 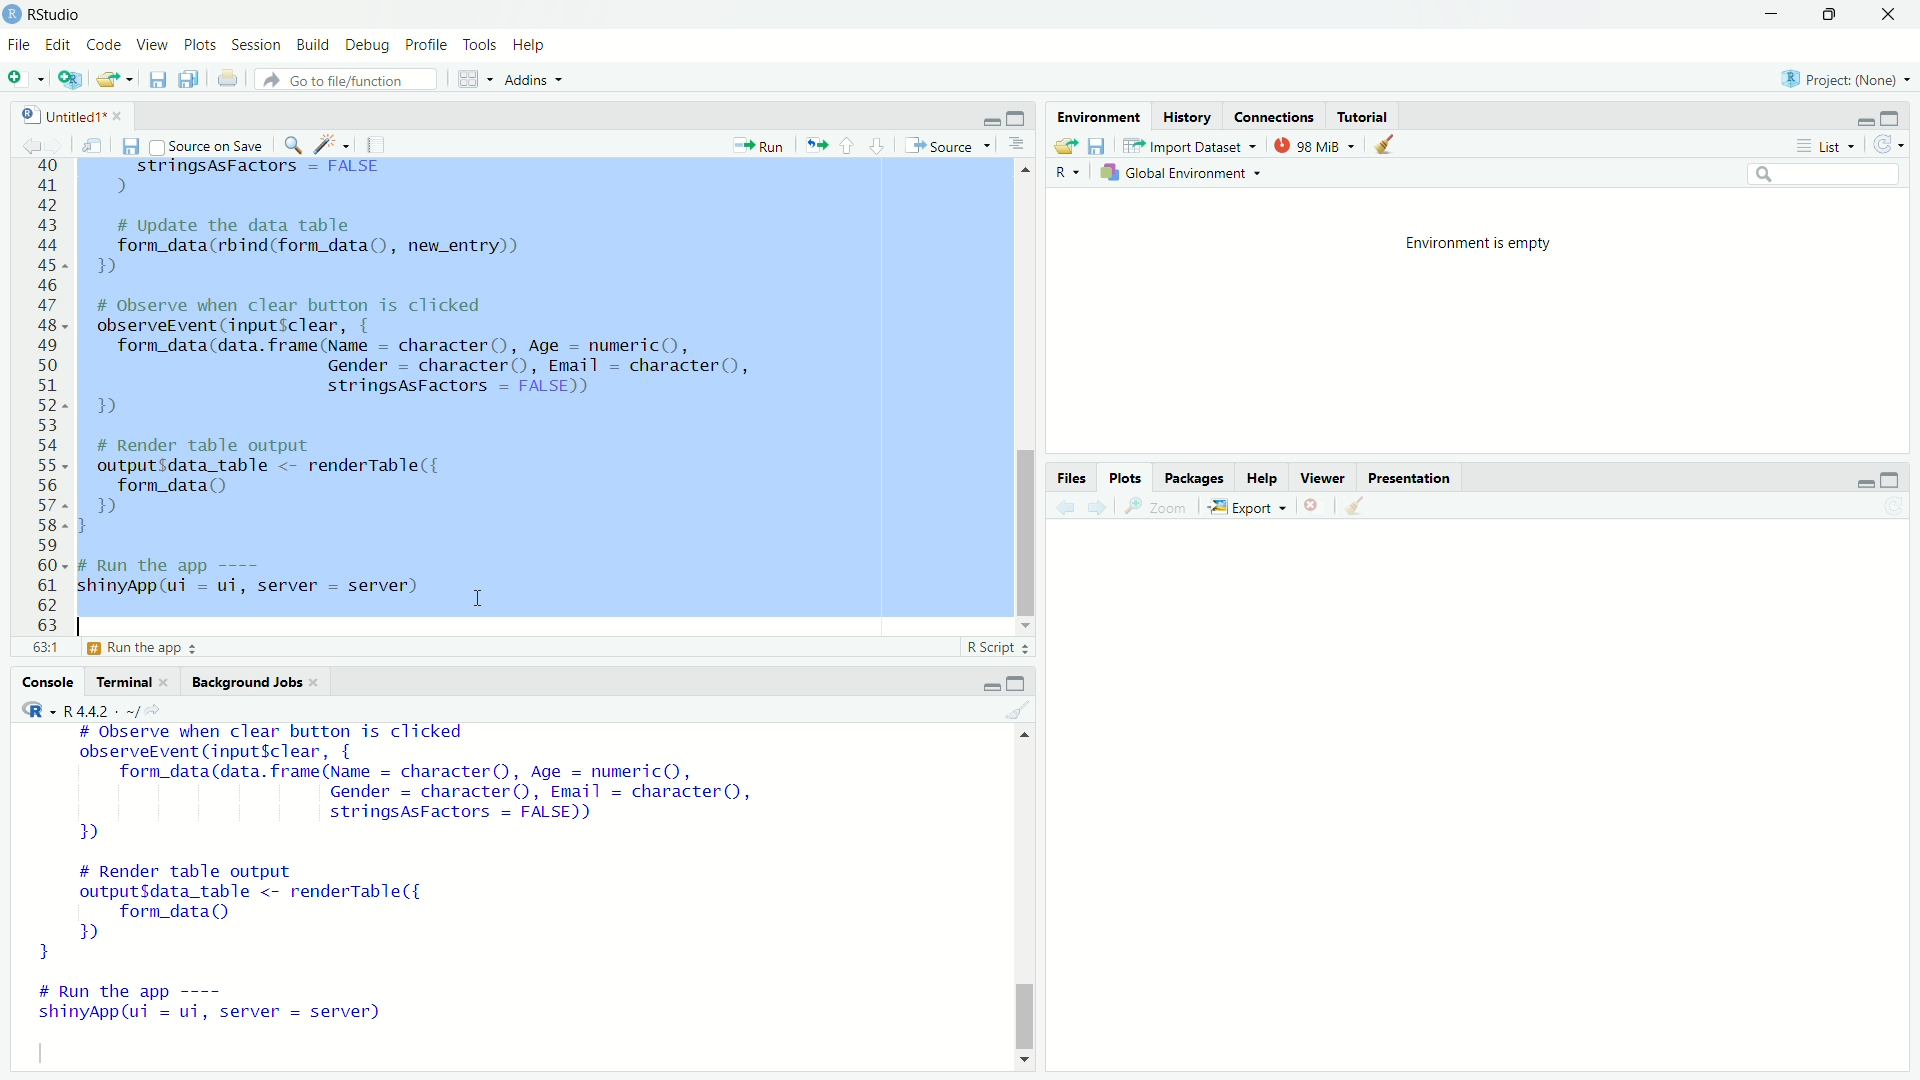 What do you see at coordinates (1196, 478) in the screenshot?
I see `packages` at bounding box center [1196, 478].